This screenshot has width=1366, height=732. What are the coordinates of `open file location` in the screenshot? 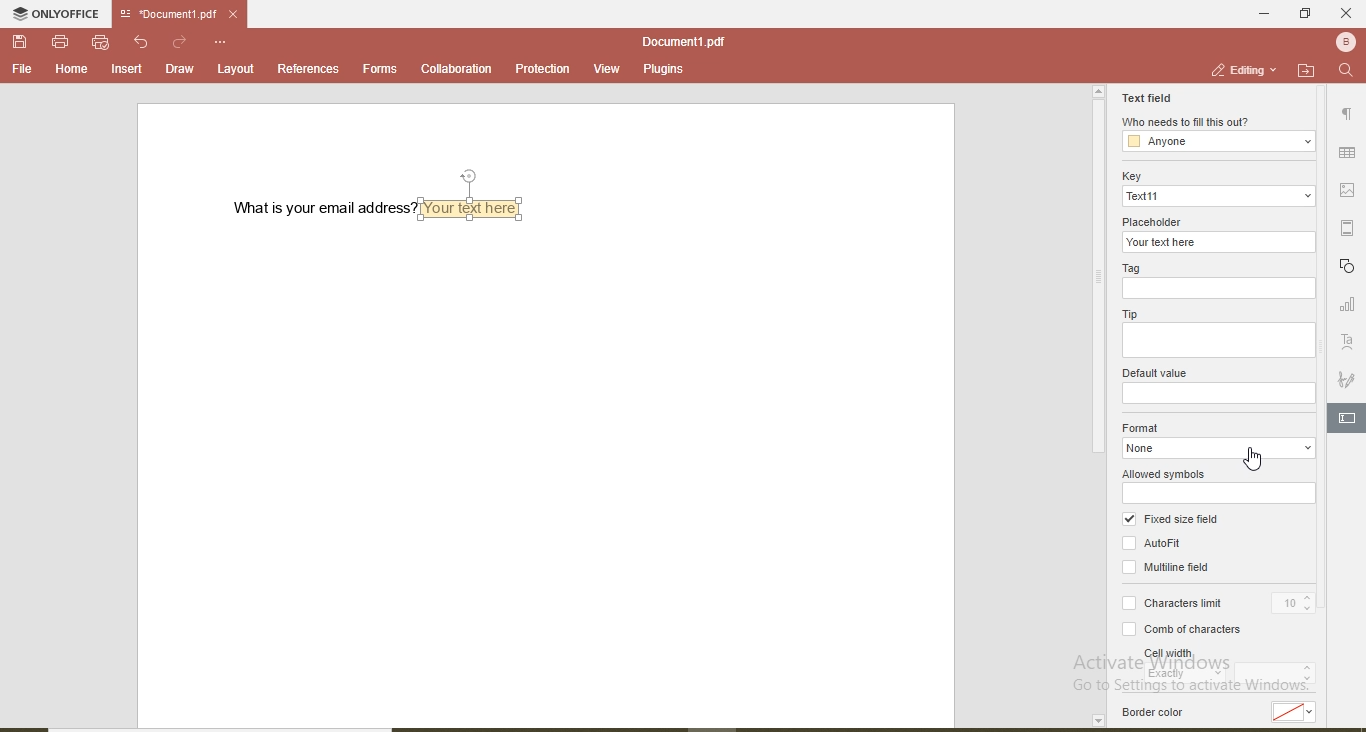 It's located at (1306, 70).